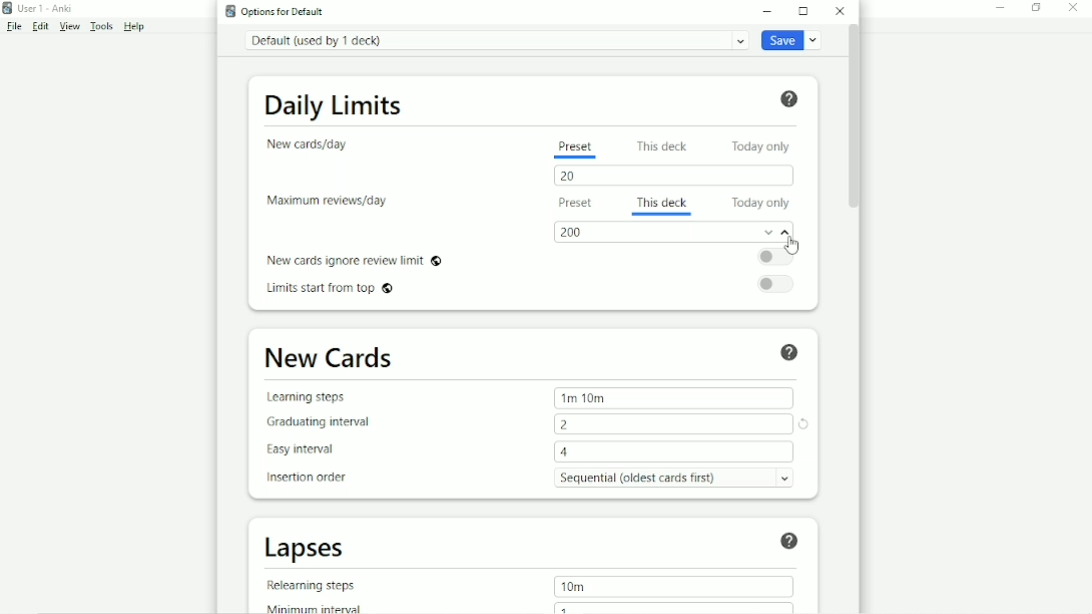  I want to click on Vertical scrollbar, so click(852, 118).